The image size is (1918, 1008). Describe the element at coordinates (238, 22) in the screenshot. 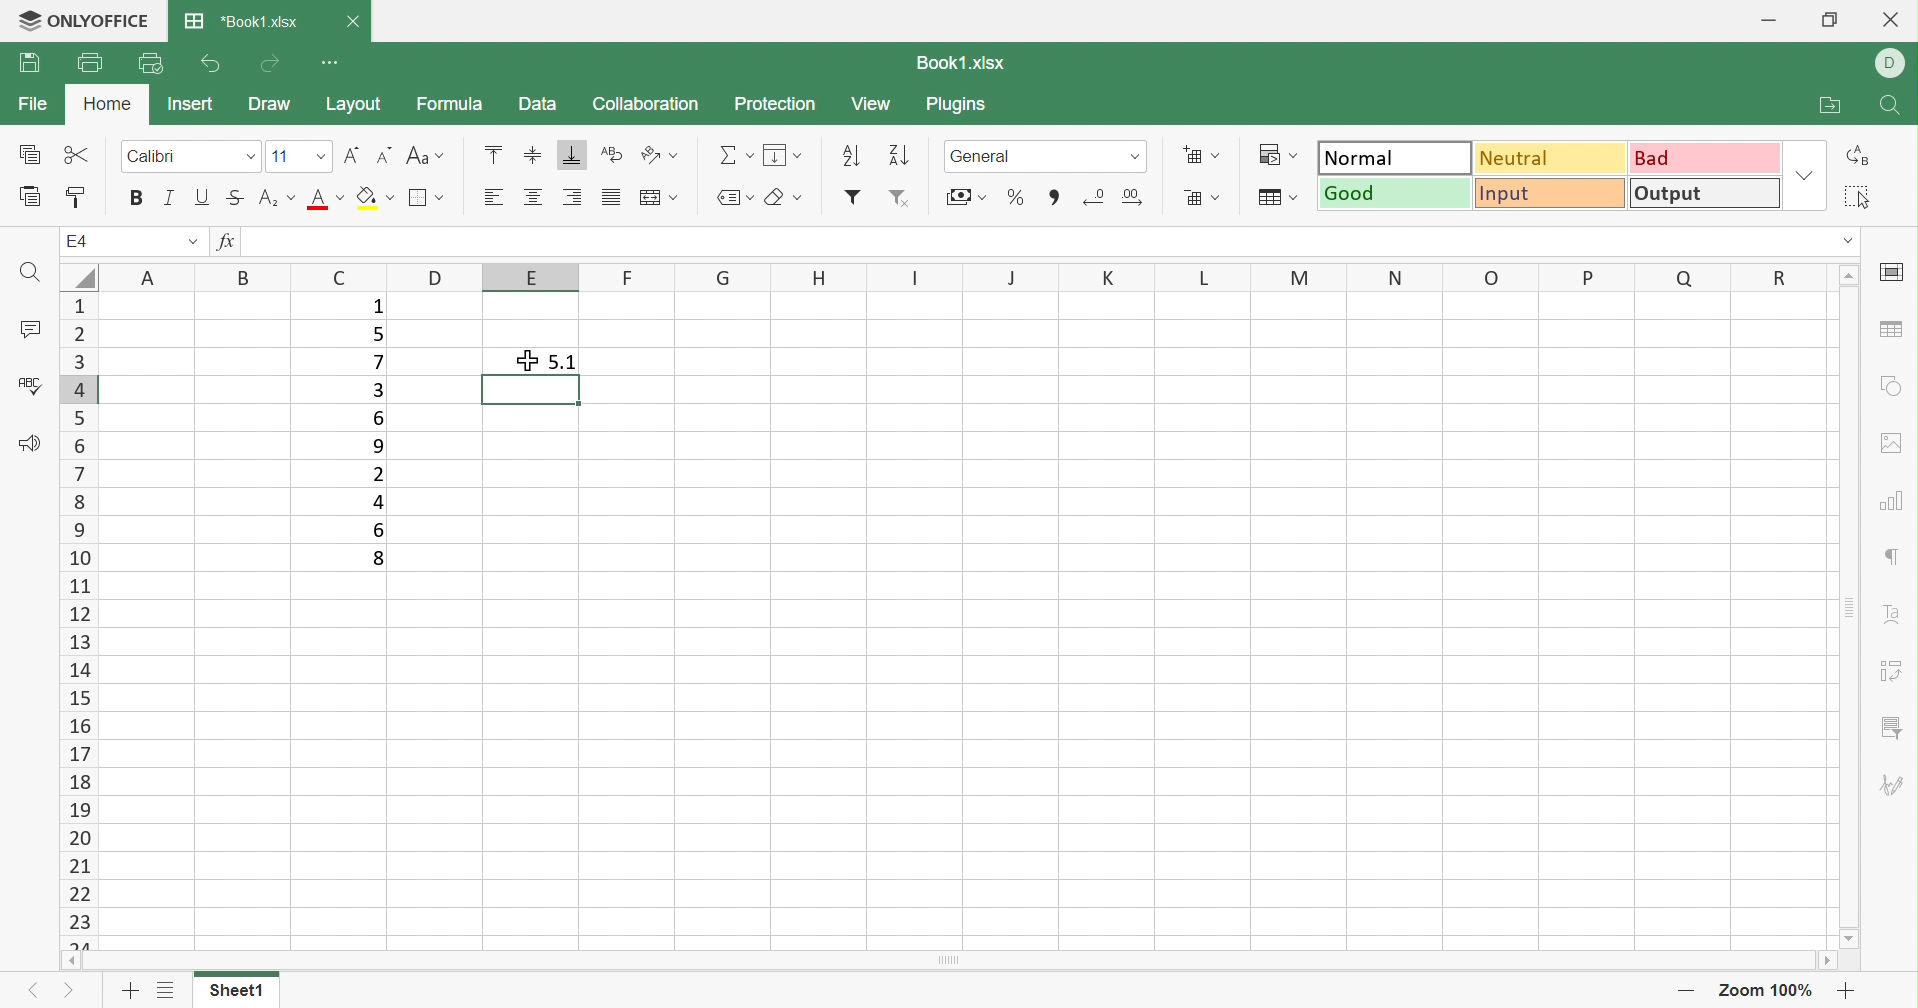

I see `*Book1.xlsx` at that location.